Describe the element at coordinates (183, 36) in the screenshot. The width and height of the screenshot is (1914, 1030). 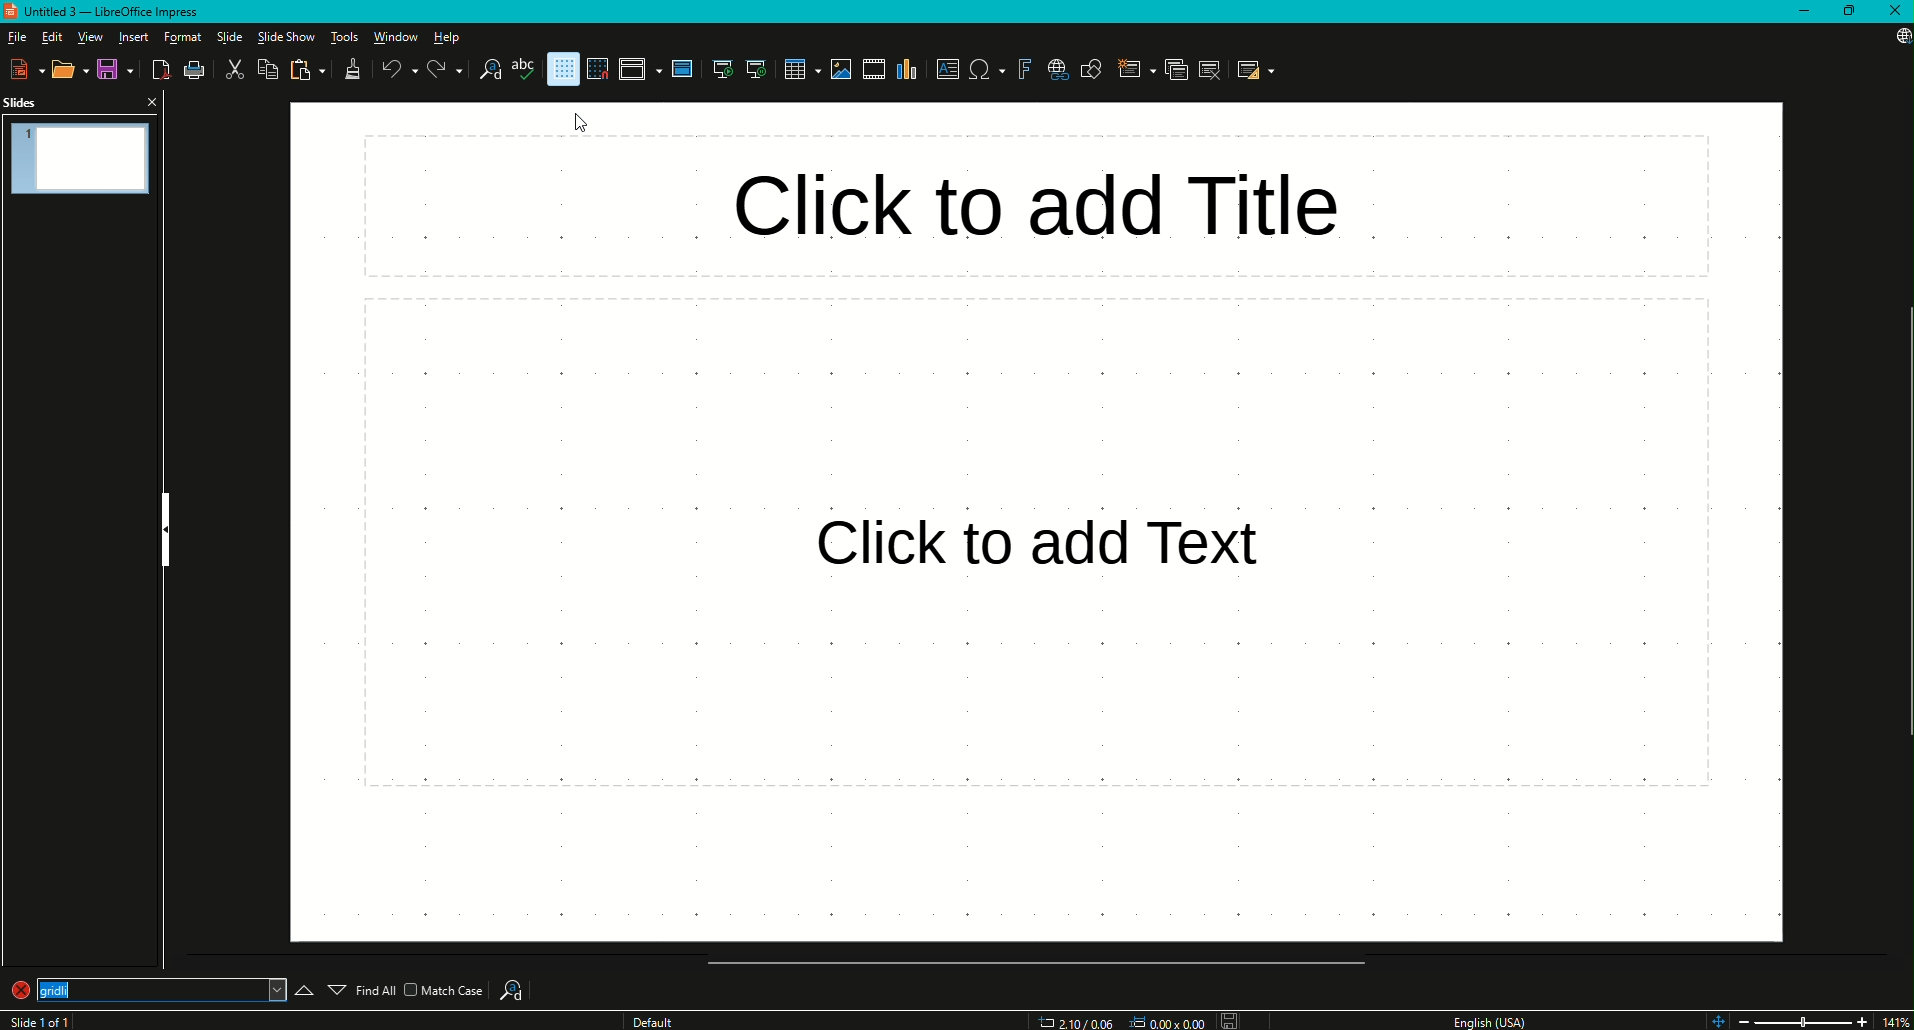
I see `Format` at that location.